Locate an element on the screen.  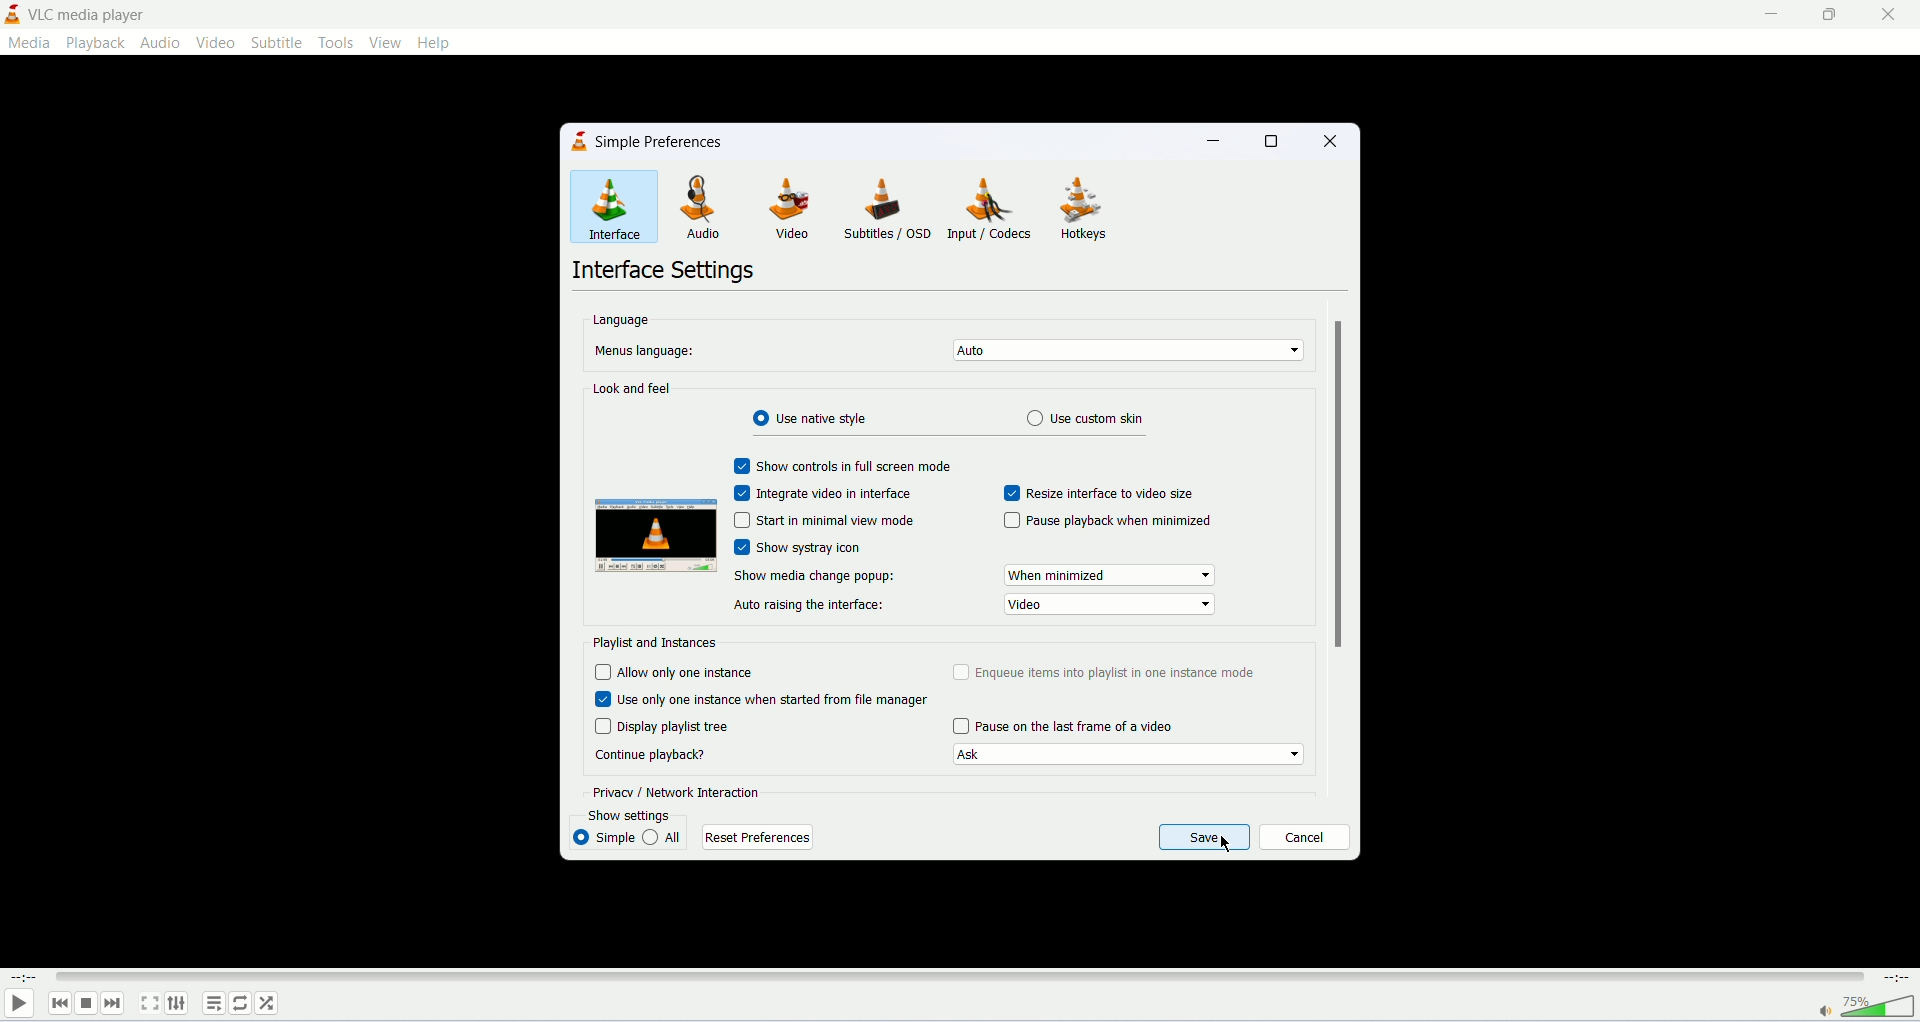
maximize is located at coordinates (1263, 139).